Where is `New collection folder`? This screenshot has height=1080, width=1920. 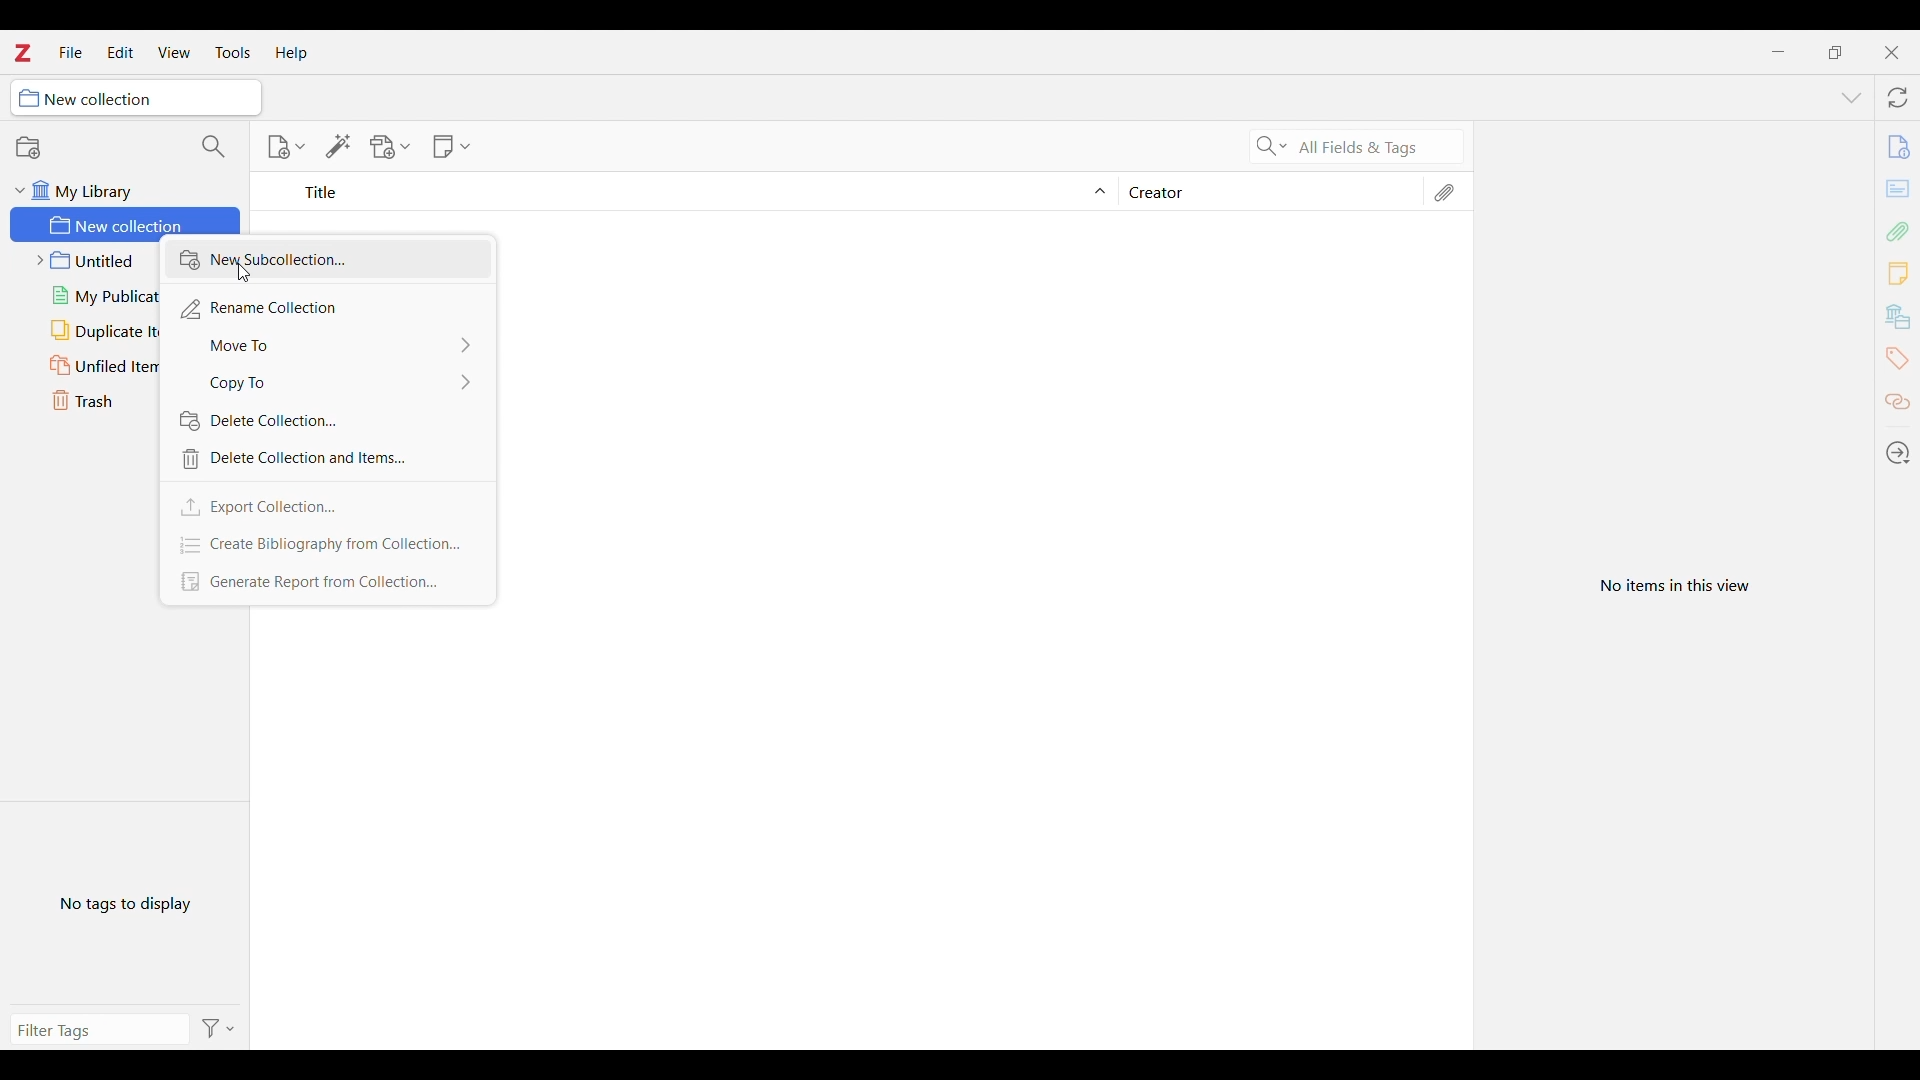 New collection folder is located at coordinates (125, 225).